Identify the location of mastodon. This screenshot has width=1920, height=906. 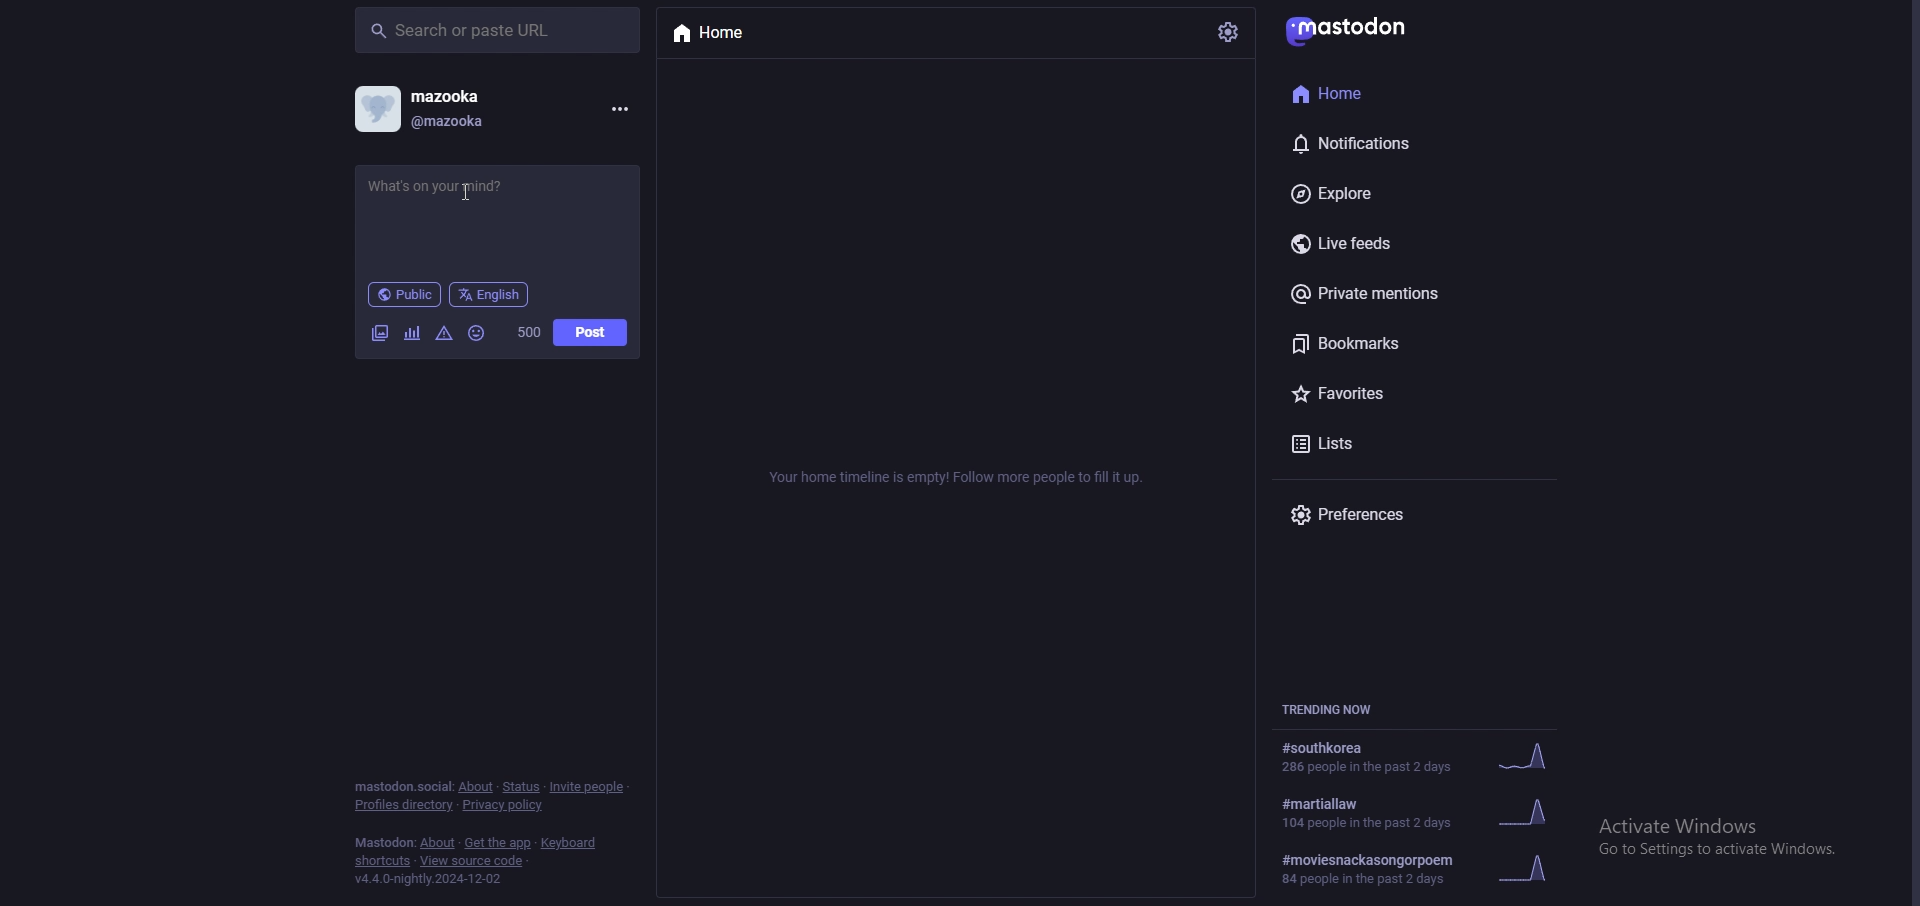
(1362, 30).